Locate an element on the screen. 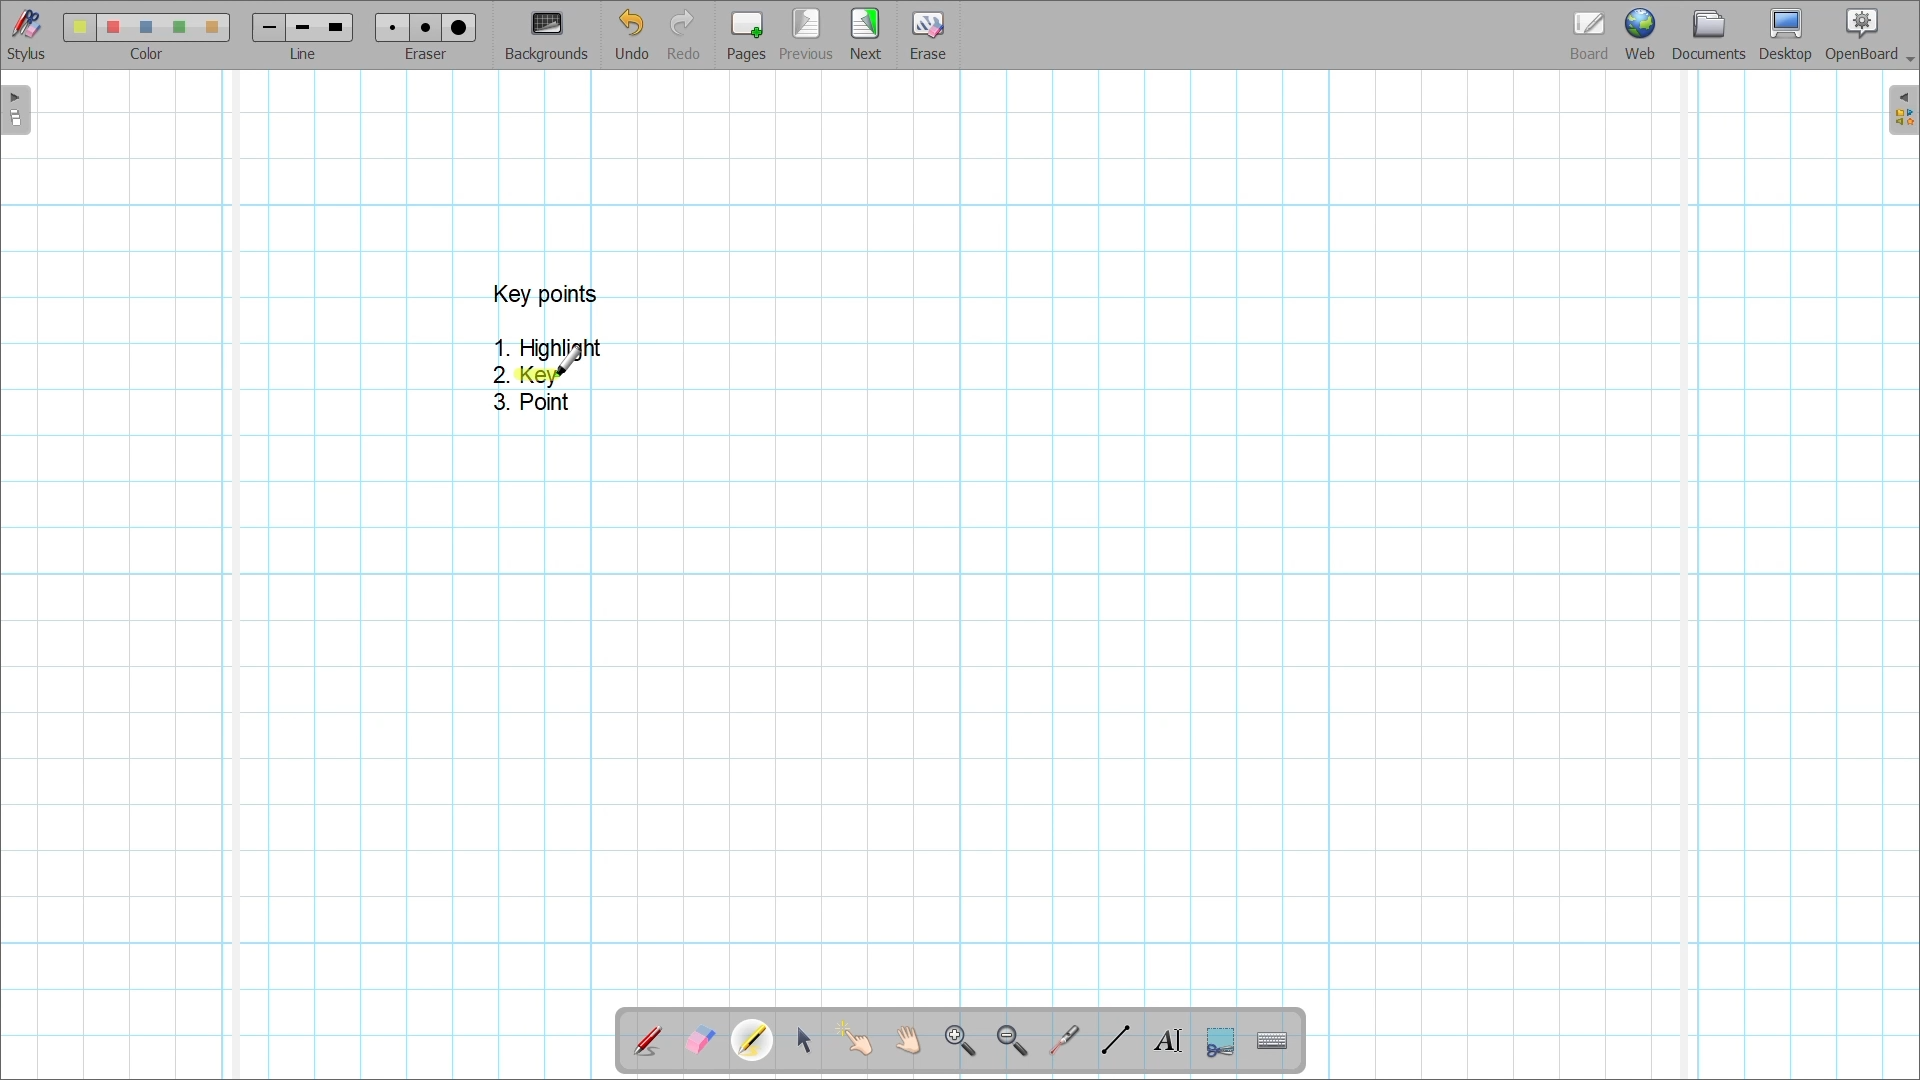 Image resolution: width=1920 pixels, height=1080 pixels. 2. Key is located at coordinates (528, 376).